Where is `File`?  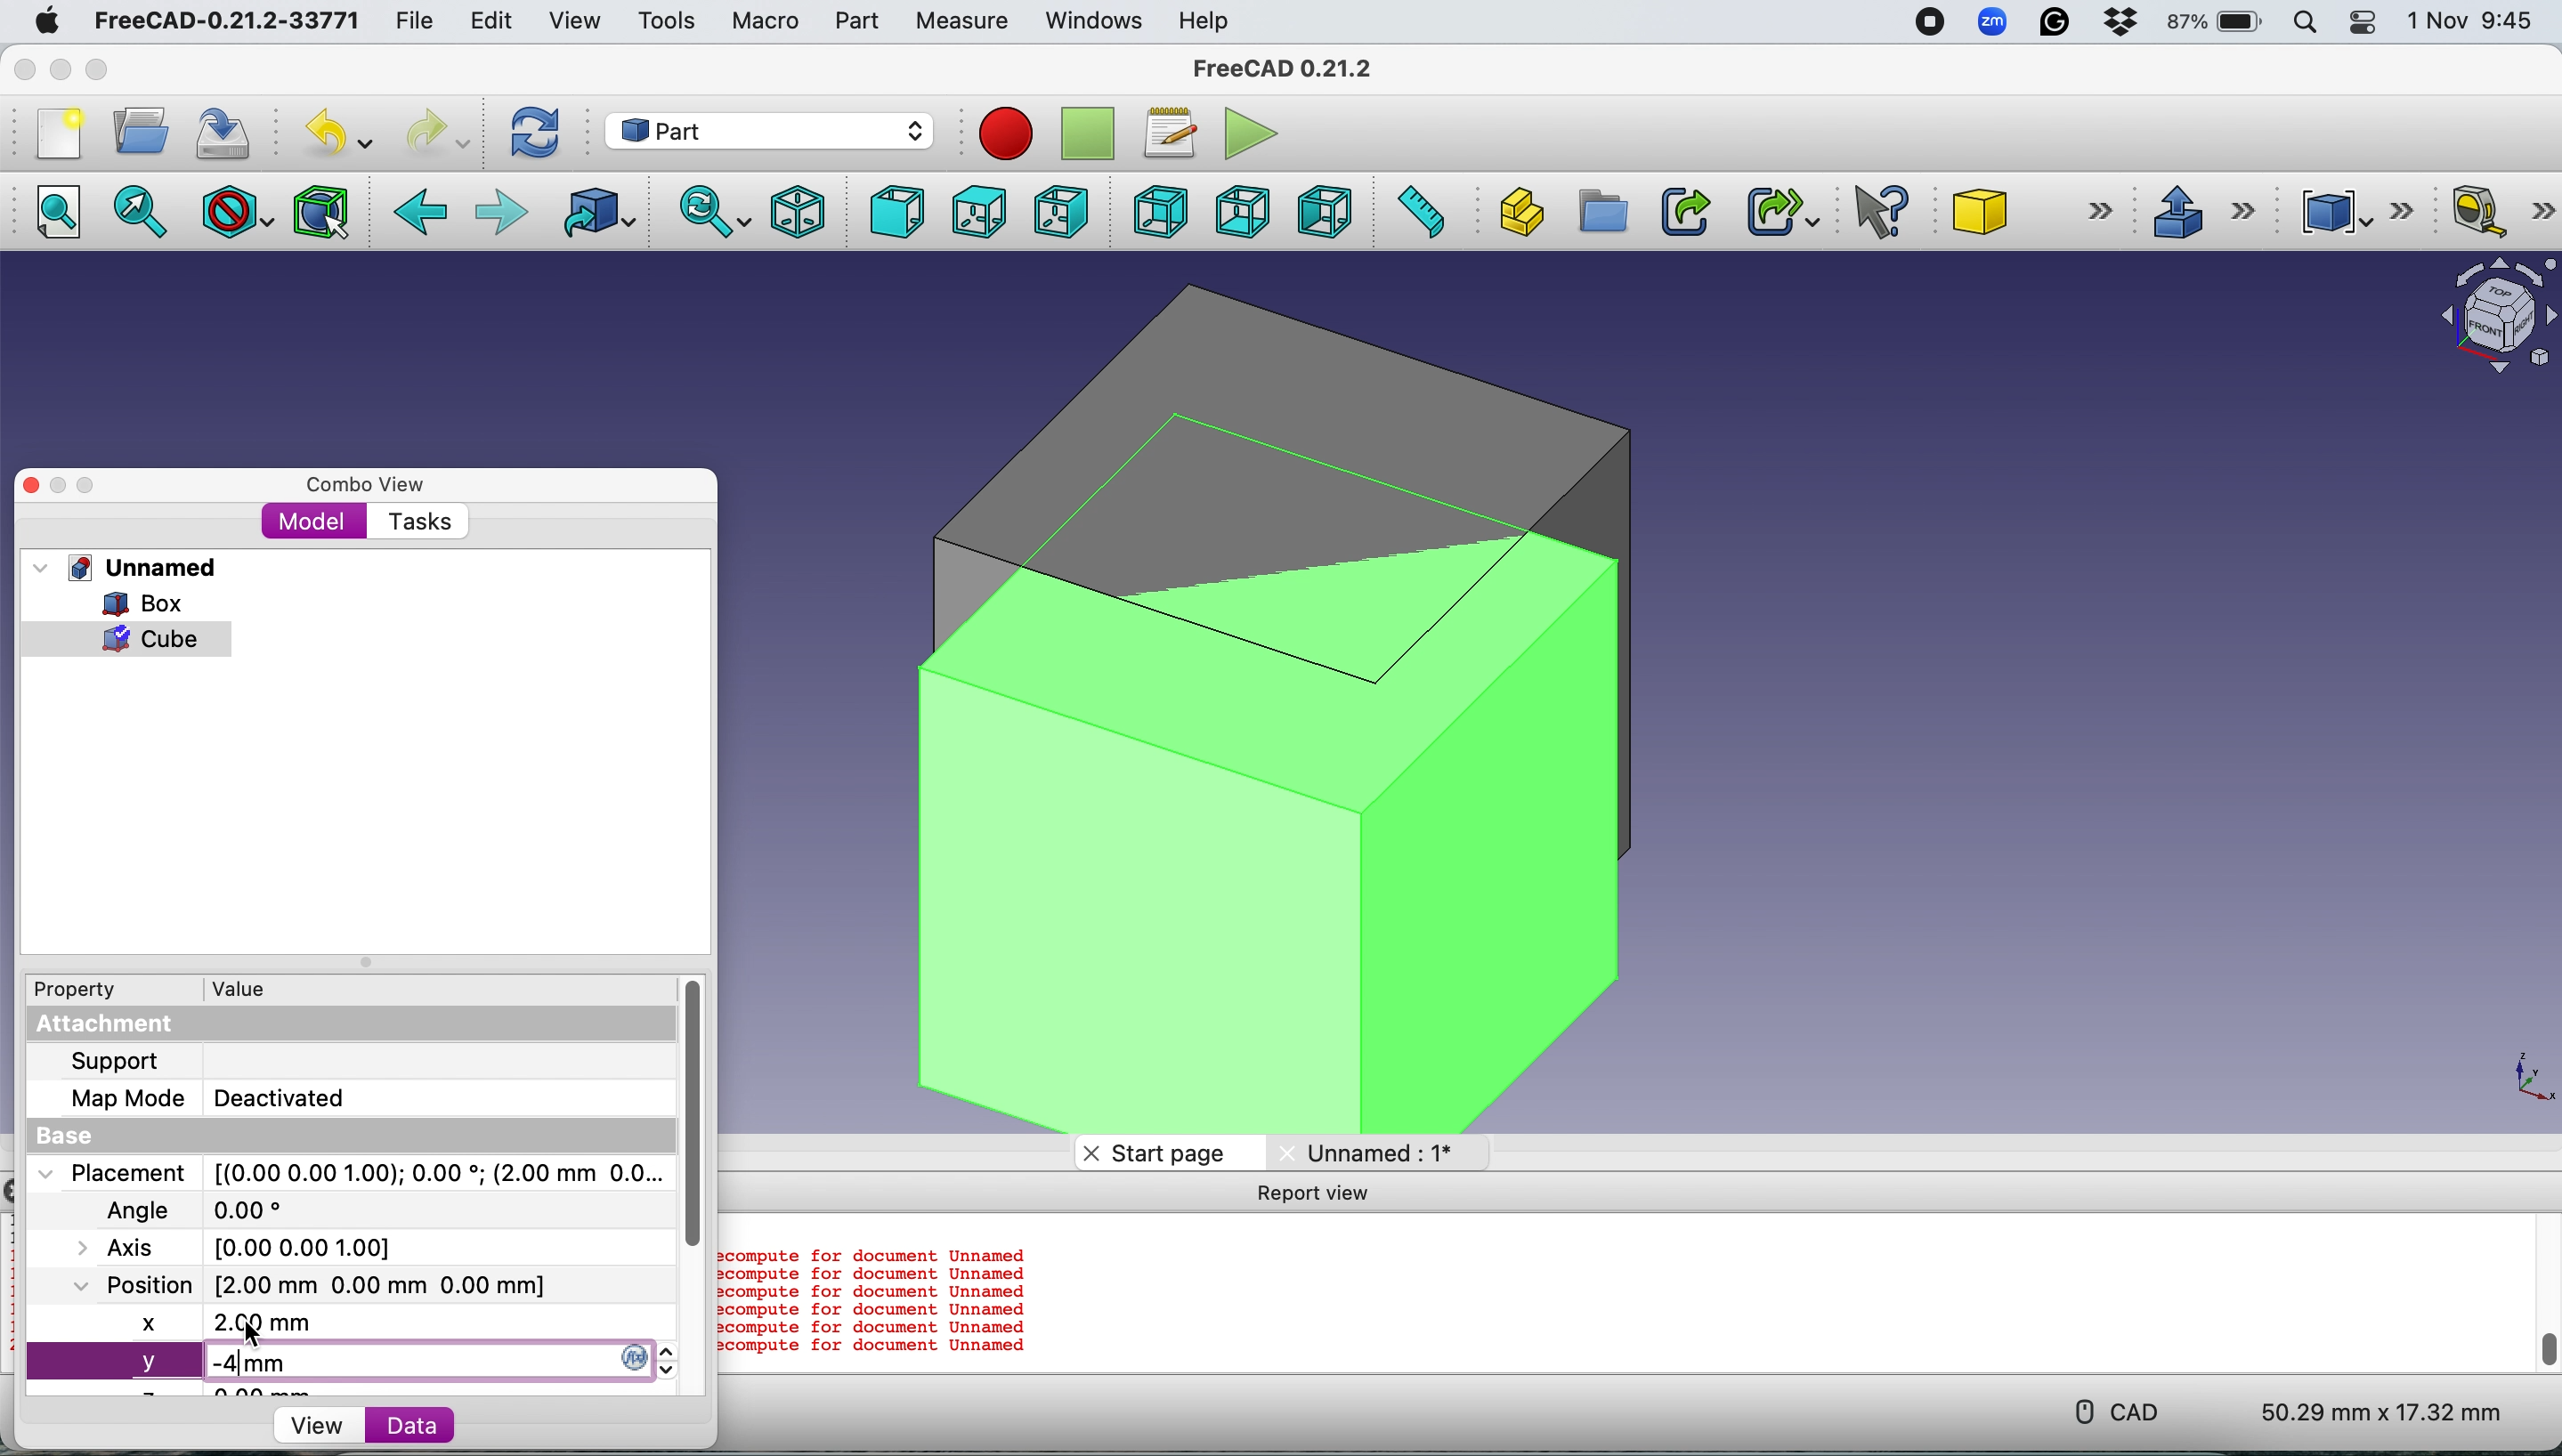
File is located at coordinates (409, 22).